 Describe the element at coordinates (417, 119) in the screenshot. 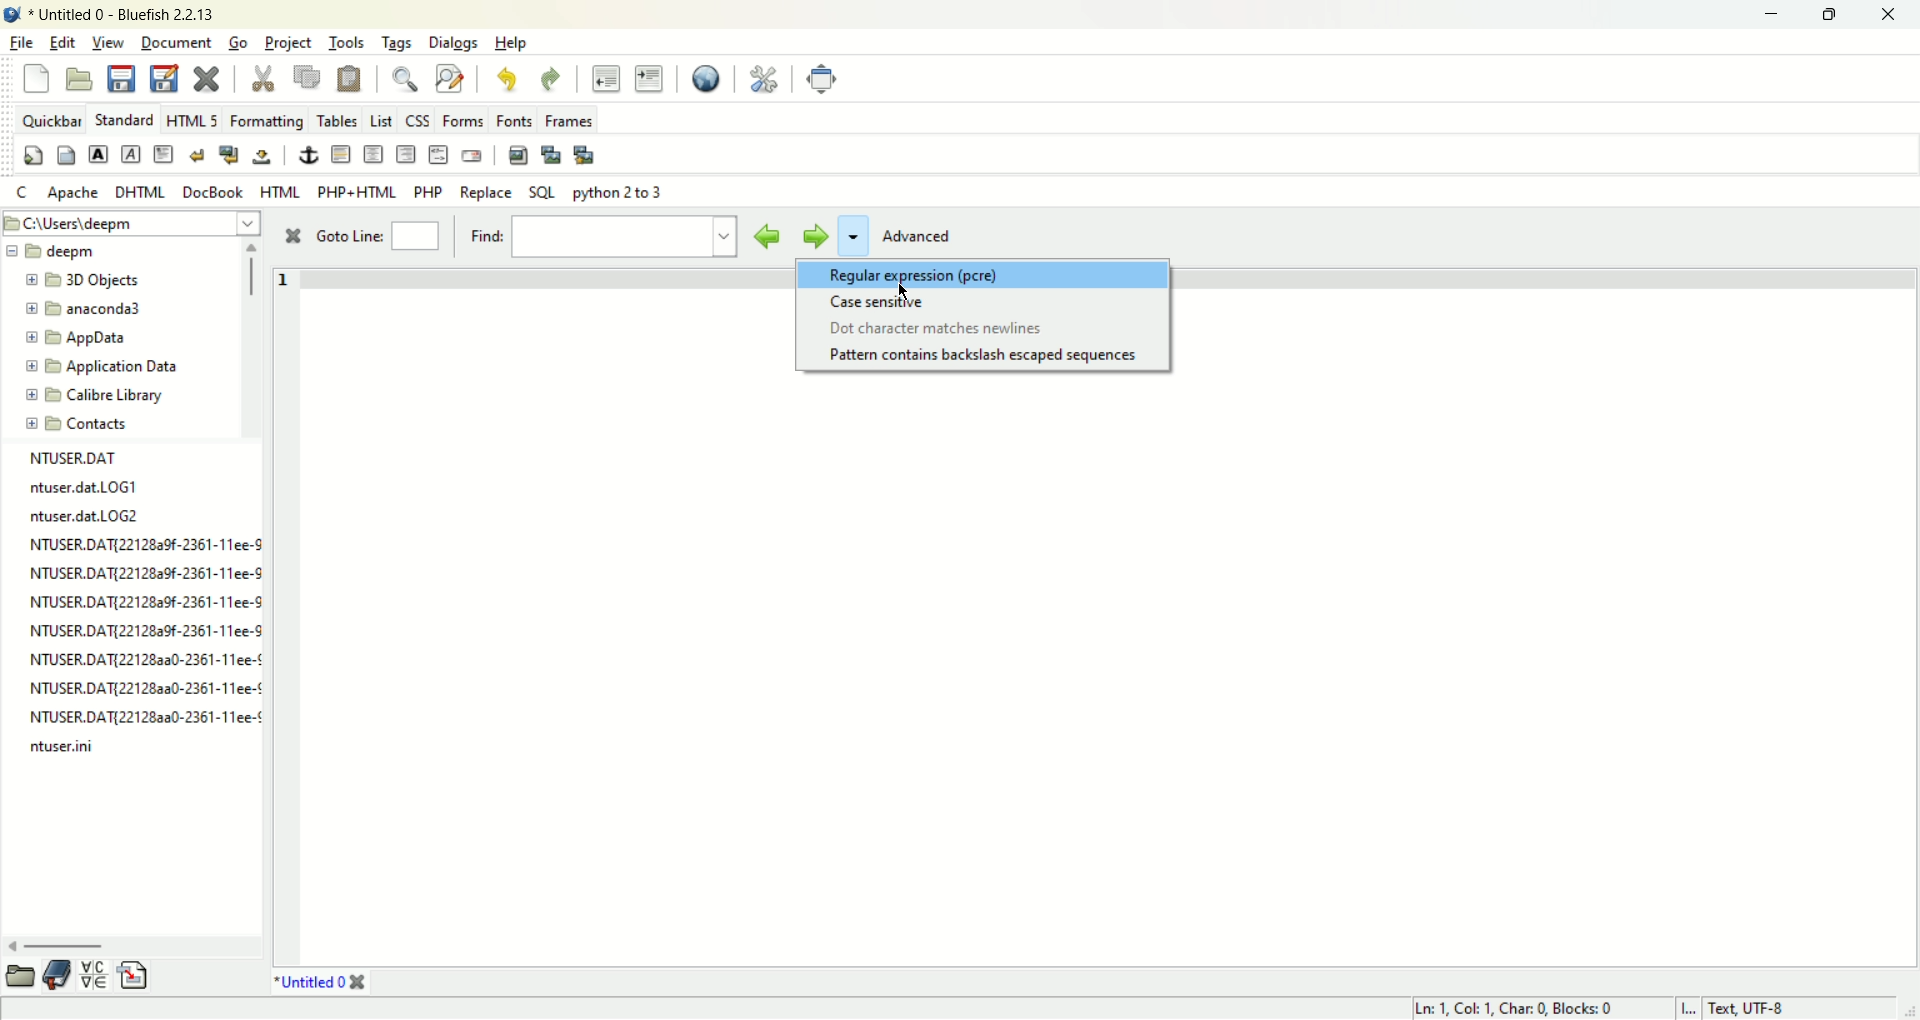

I see `CSS` at that location.